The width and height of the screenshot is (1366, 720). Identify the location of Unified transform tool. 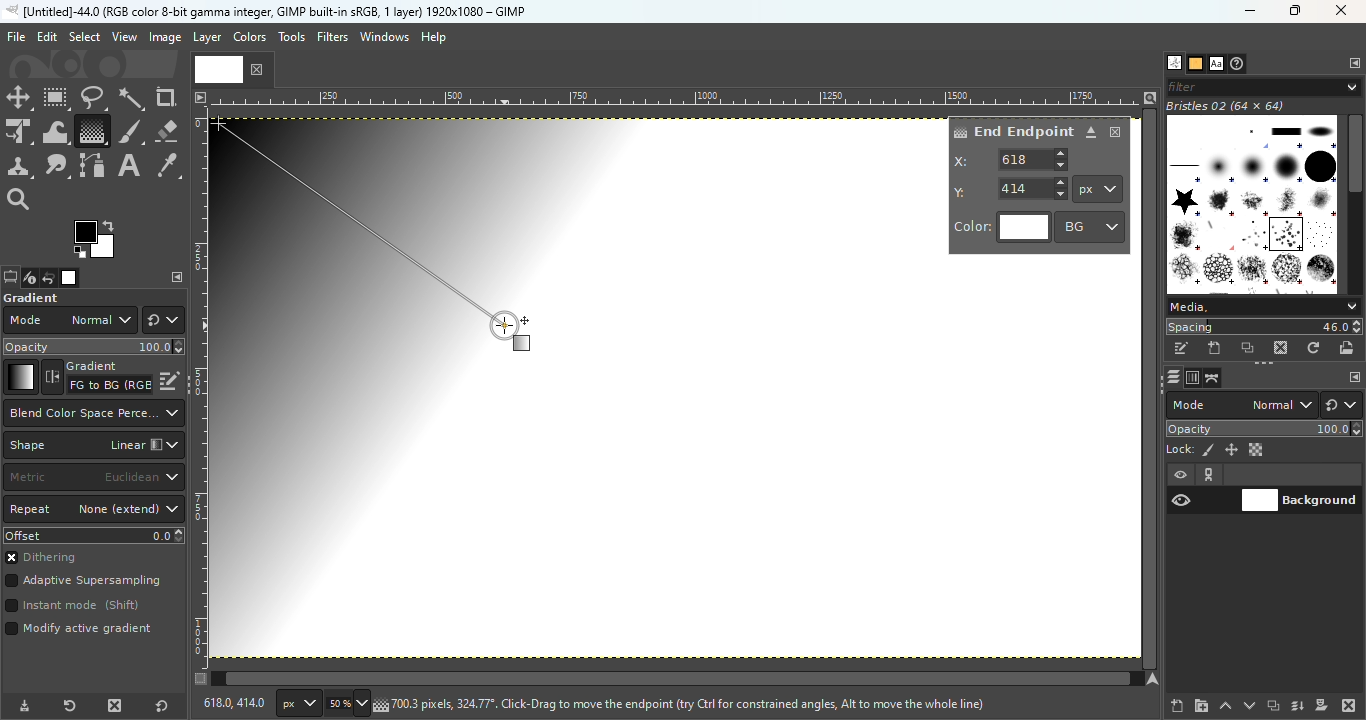
(18, 133).